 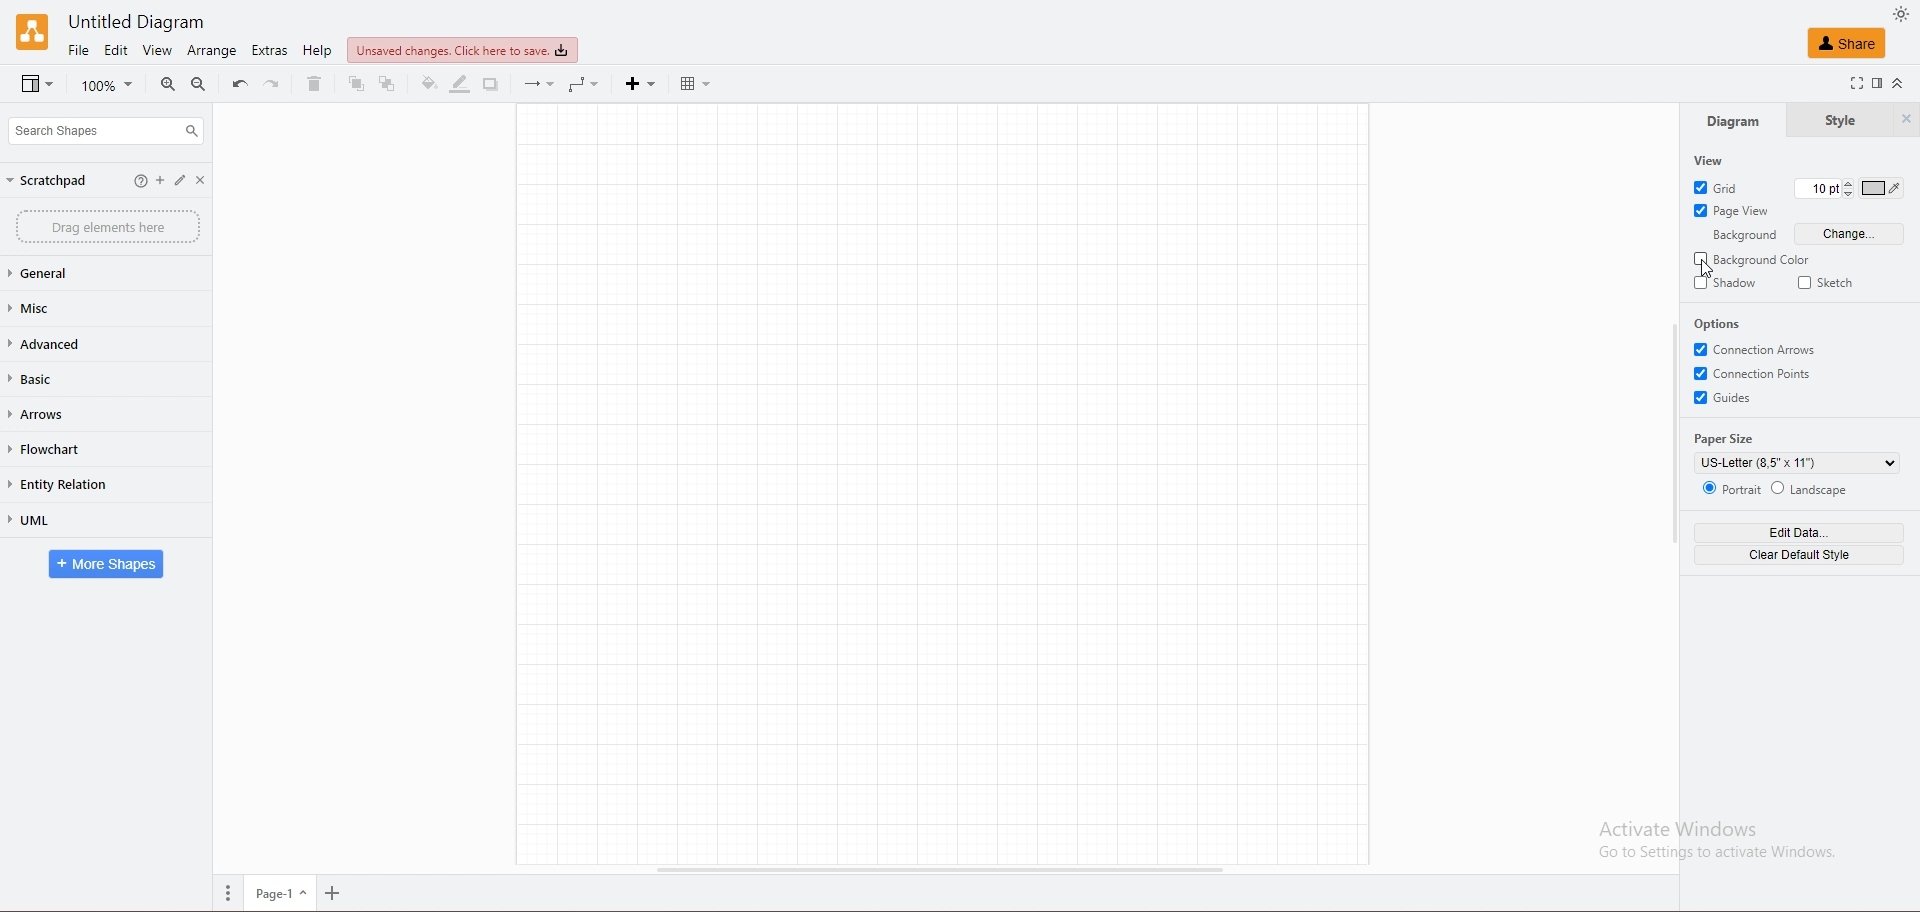 I want to click on vertical scroll bar, so click(x=1675, y=433).